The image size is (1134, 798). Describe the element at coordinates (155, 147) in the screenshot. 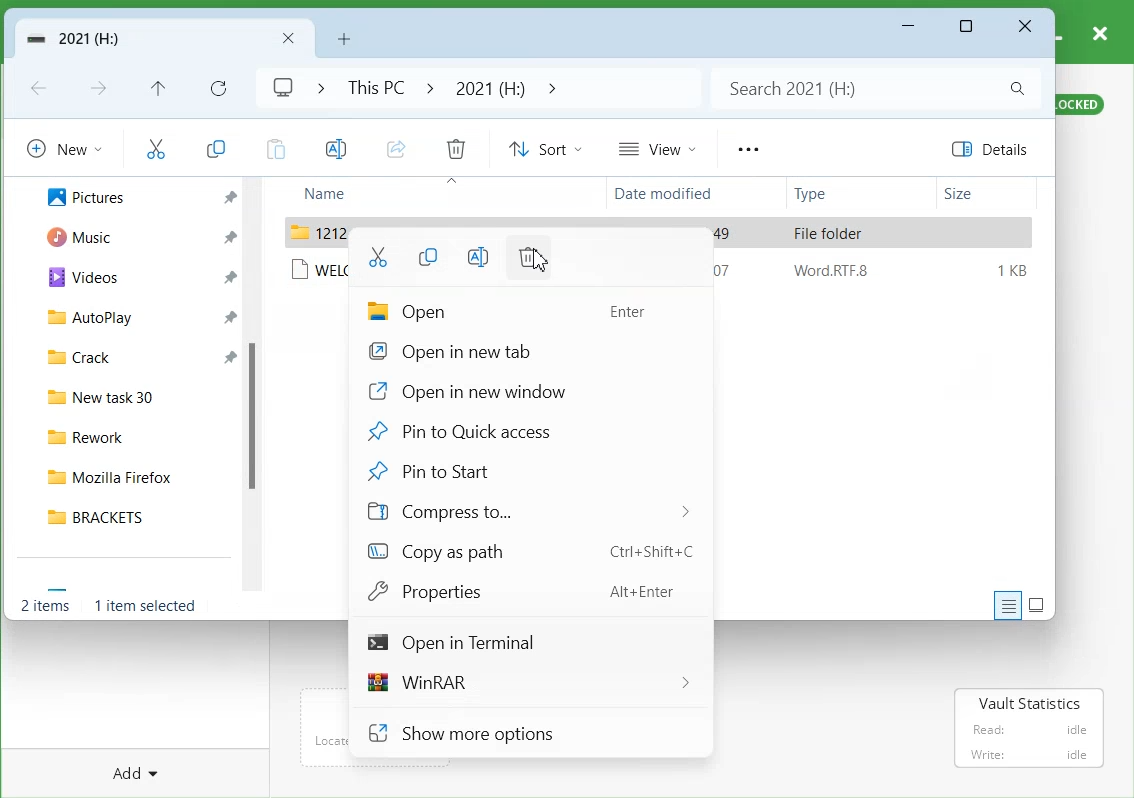

I see `Cut` at that location.